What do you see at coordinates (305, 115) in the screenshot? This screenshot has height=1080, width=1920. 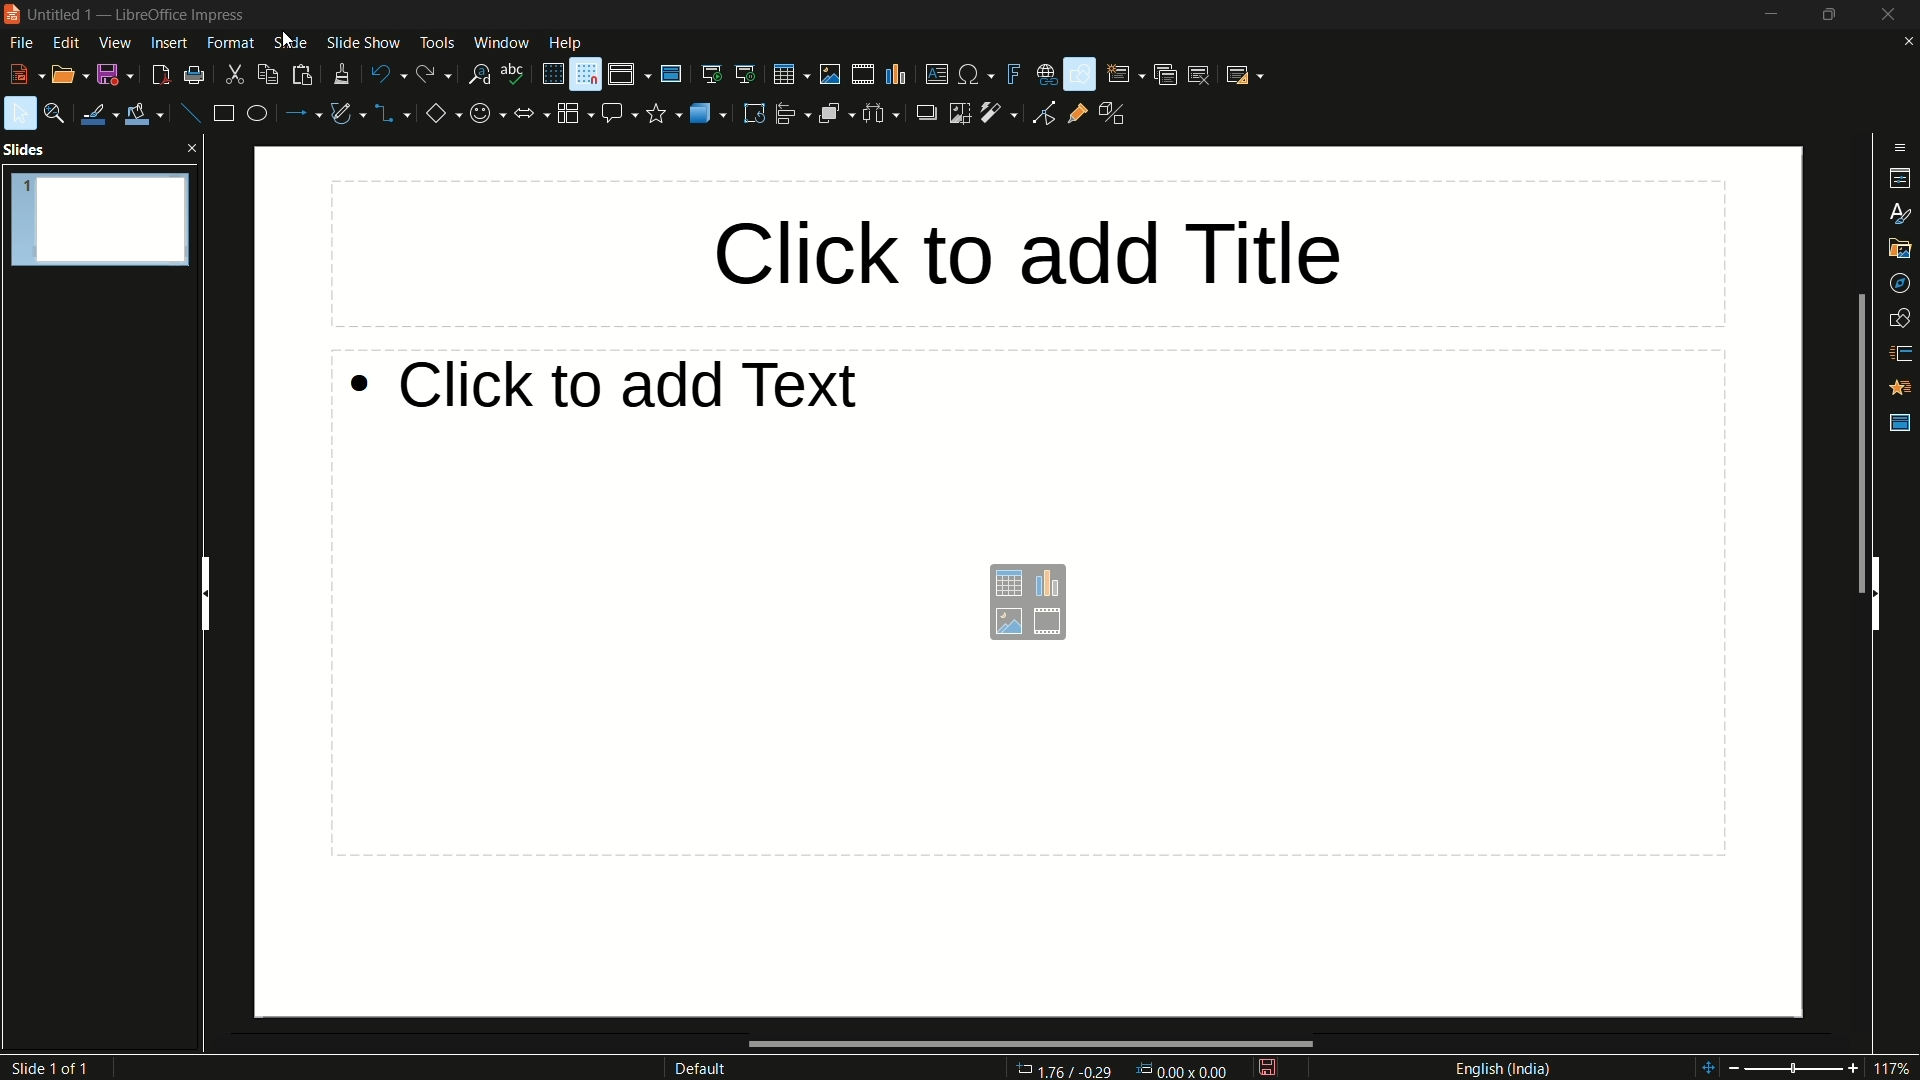 I see `lines and arrows` at bounding box center [305, 115].